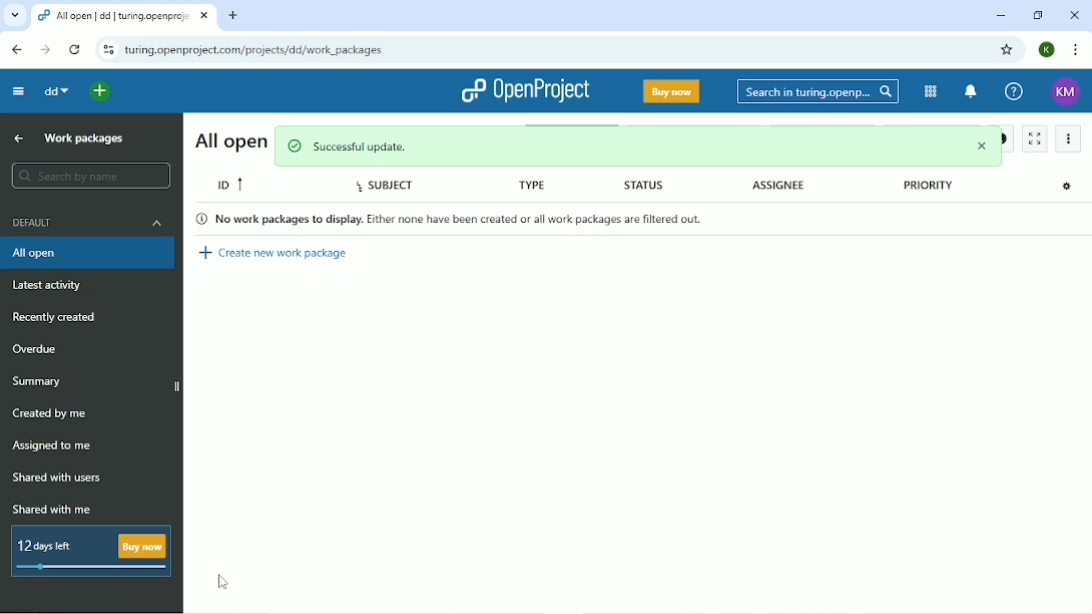 This screenshot has height=614, width=1092. I want to click on Customize and conrol google chrome, so click(1076, 50).